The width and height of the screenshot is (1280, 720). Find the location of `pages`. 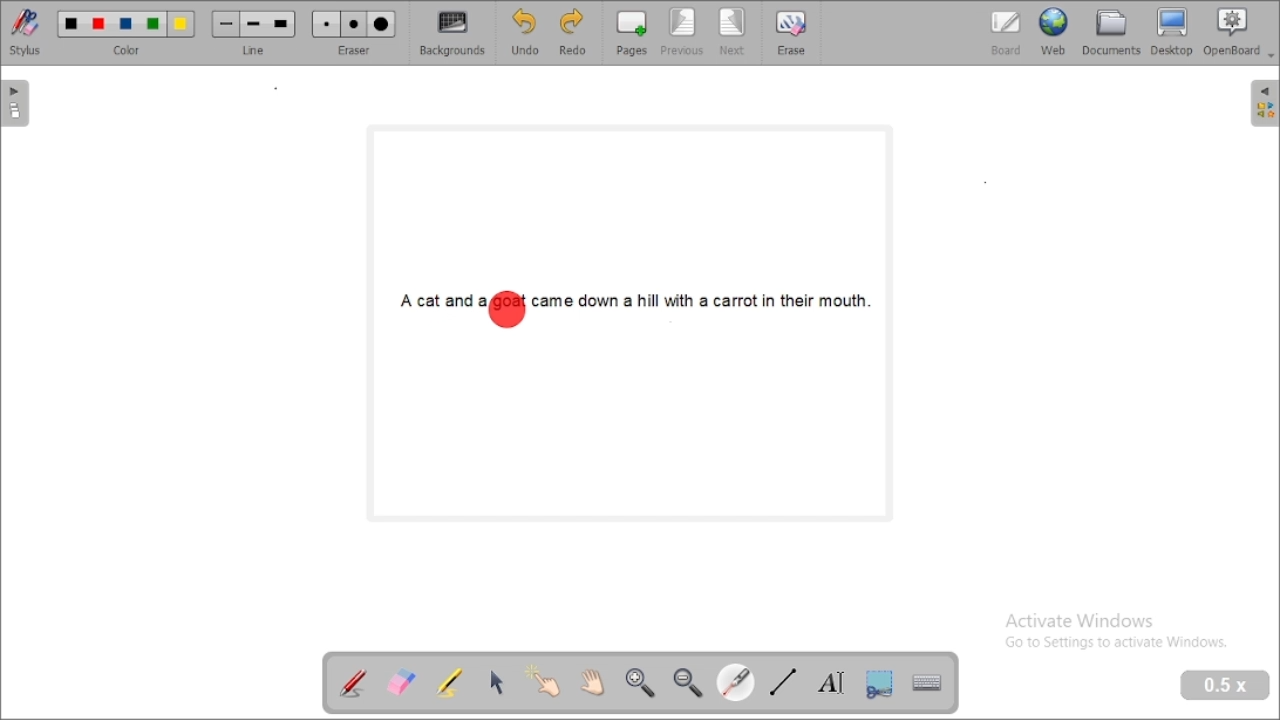

pages is located at coordinates (631, 33).